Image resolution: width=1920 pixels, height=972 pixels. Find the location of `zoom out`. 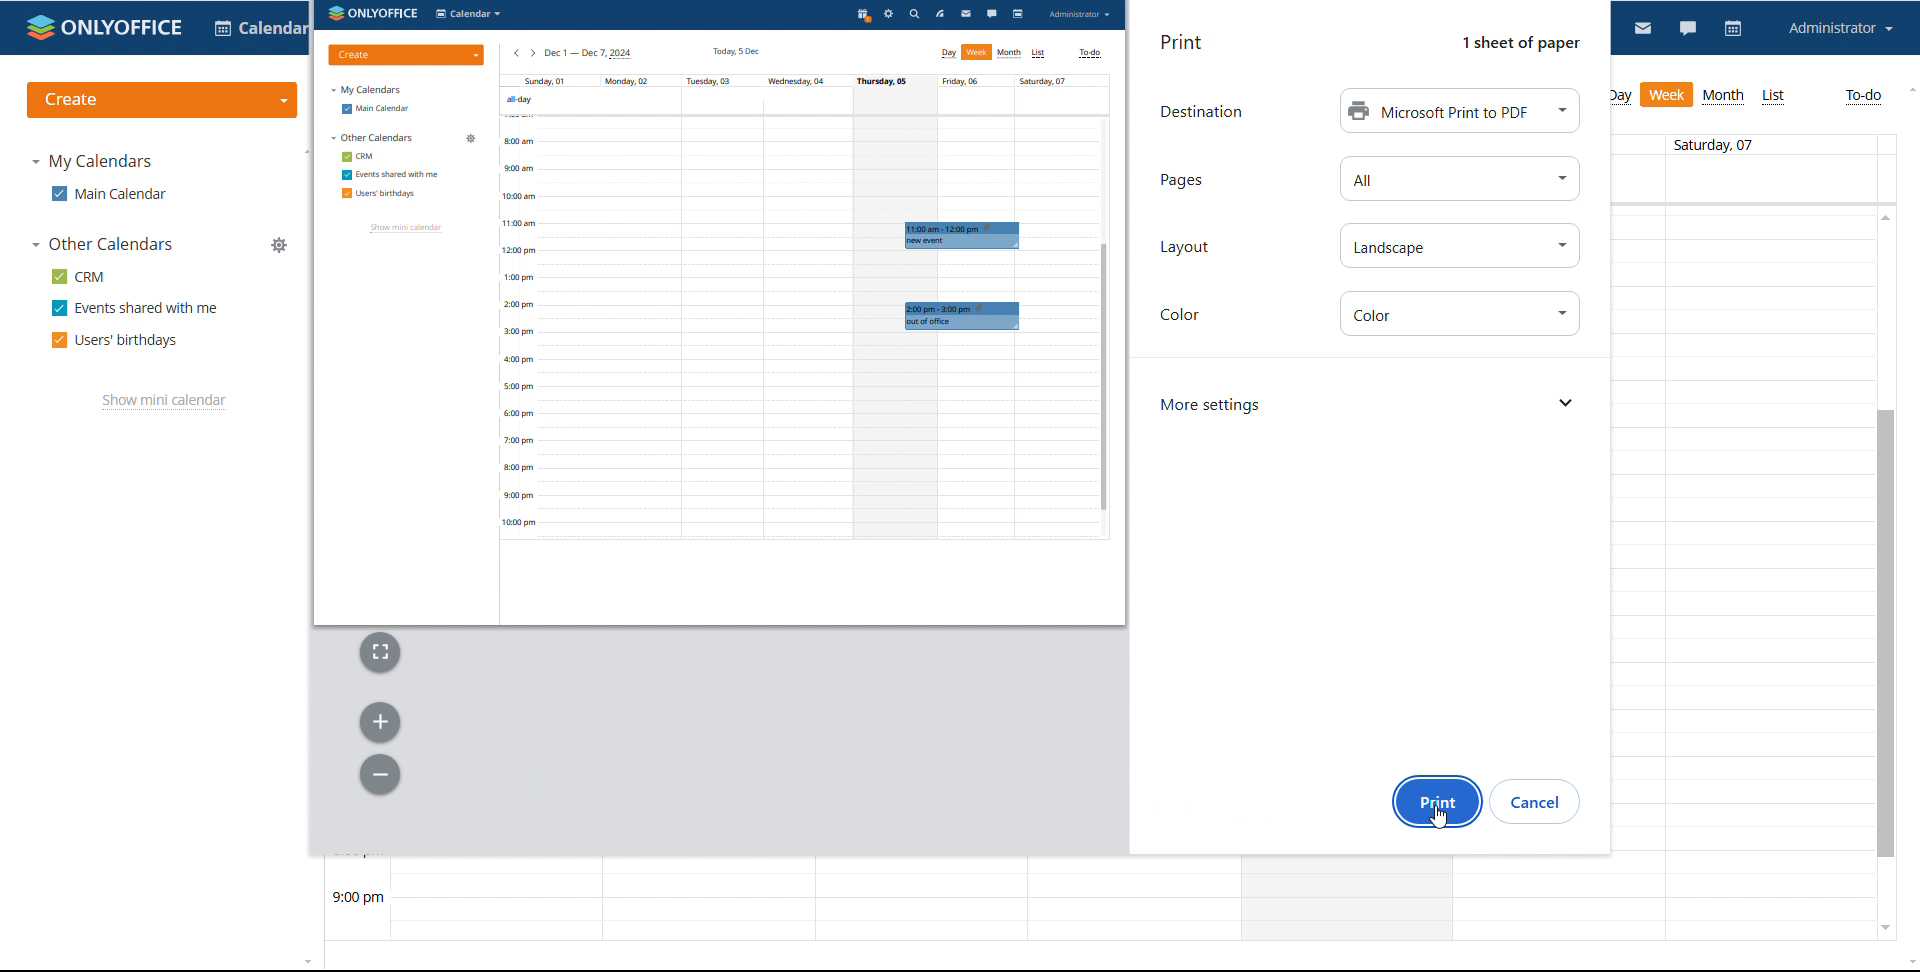

zoom out is located at coordinates (380, 776).